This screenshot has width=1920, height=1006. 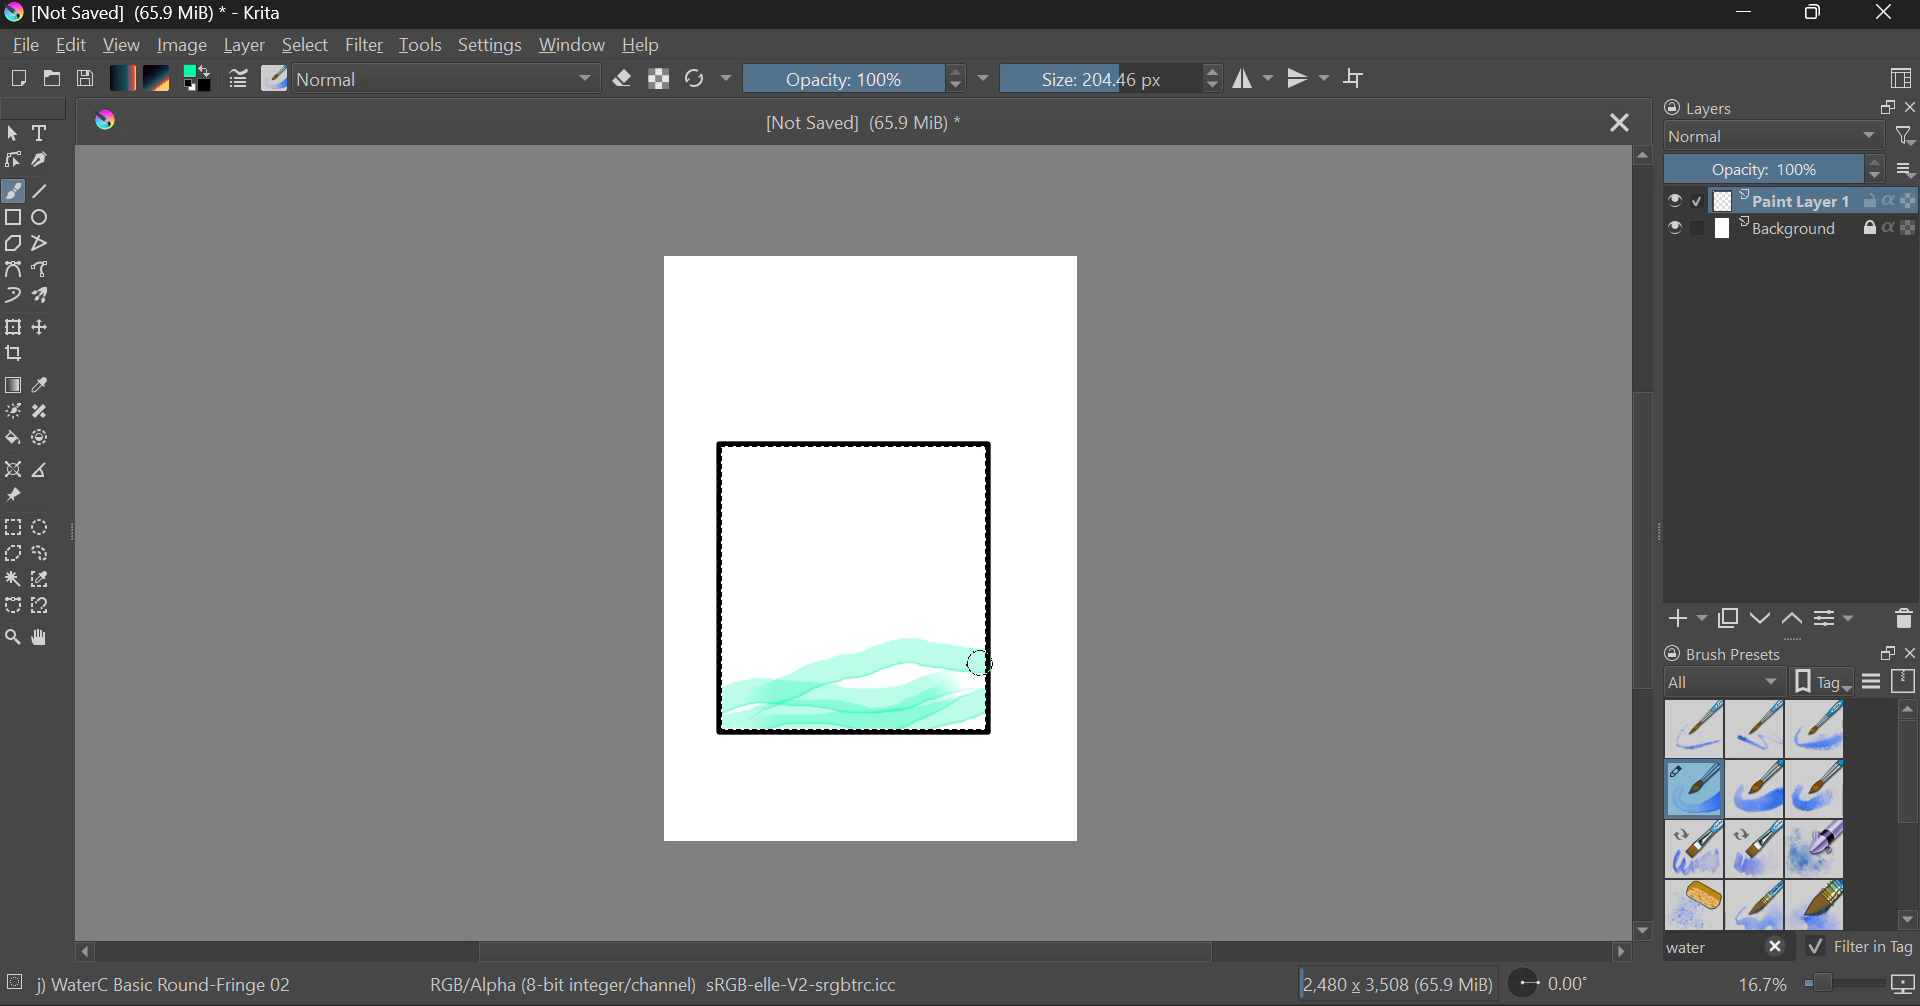 What do you see at coordinates (47, 641) in the screenshot?
I see `Pan` at bounding box center [47, 641].